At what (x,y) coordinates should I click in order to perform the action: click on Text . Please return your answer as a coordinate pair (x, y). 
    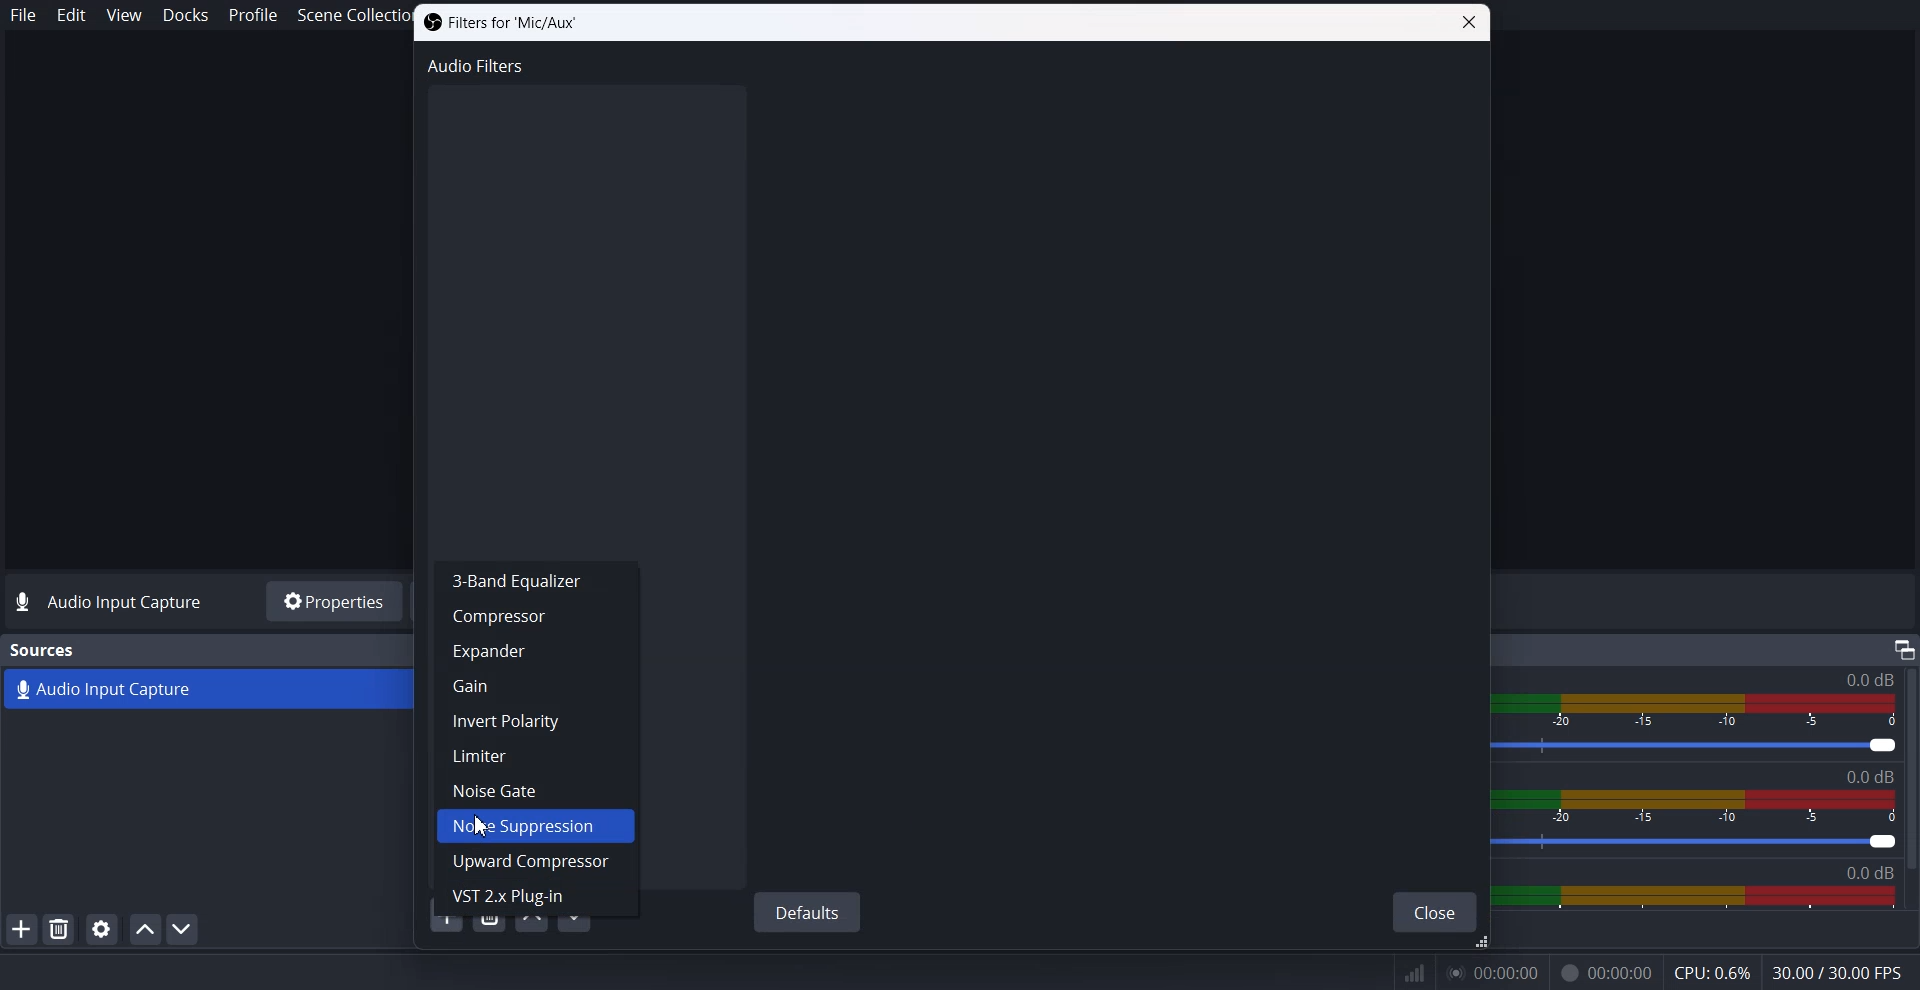
    Looking at the image, I should click on (112, 603).